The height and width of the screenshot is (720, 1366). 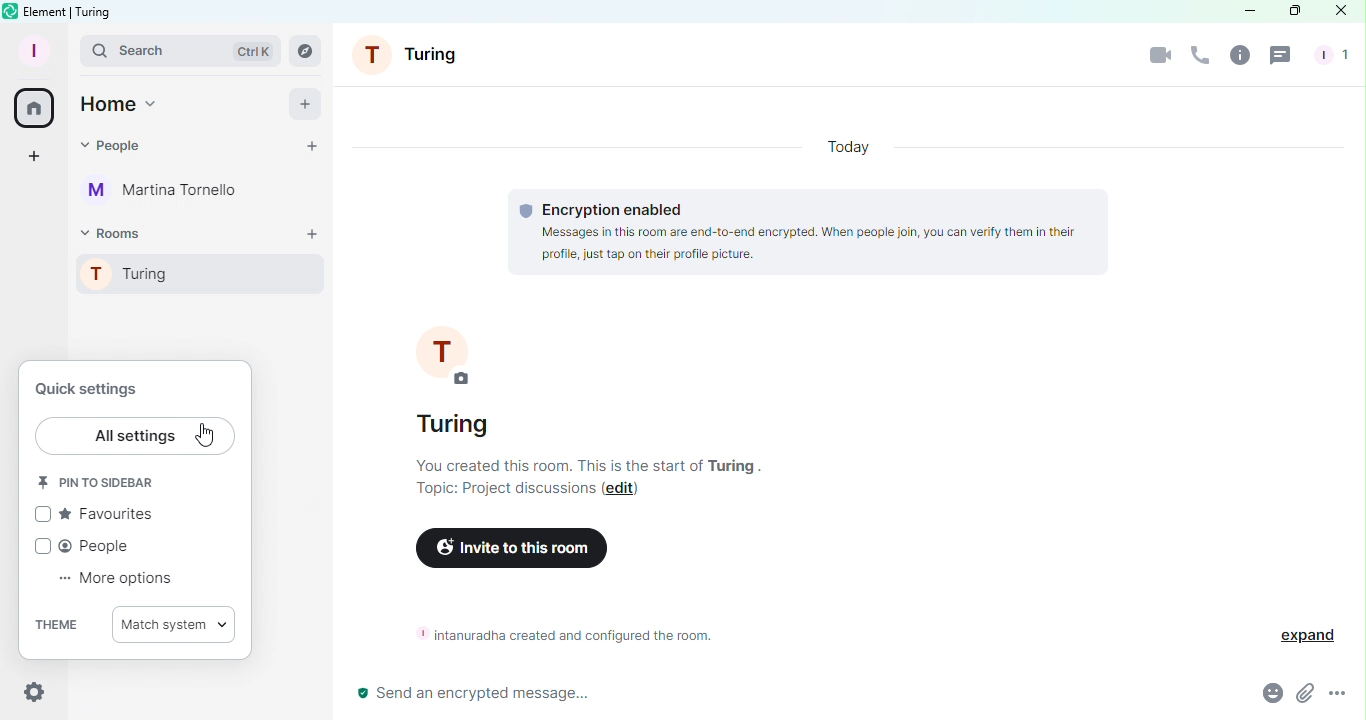 What do you see at coordinates (44, 514) in the screenshot?
I see `check box` at bounding box center [44, 514].